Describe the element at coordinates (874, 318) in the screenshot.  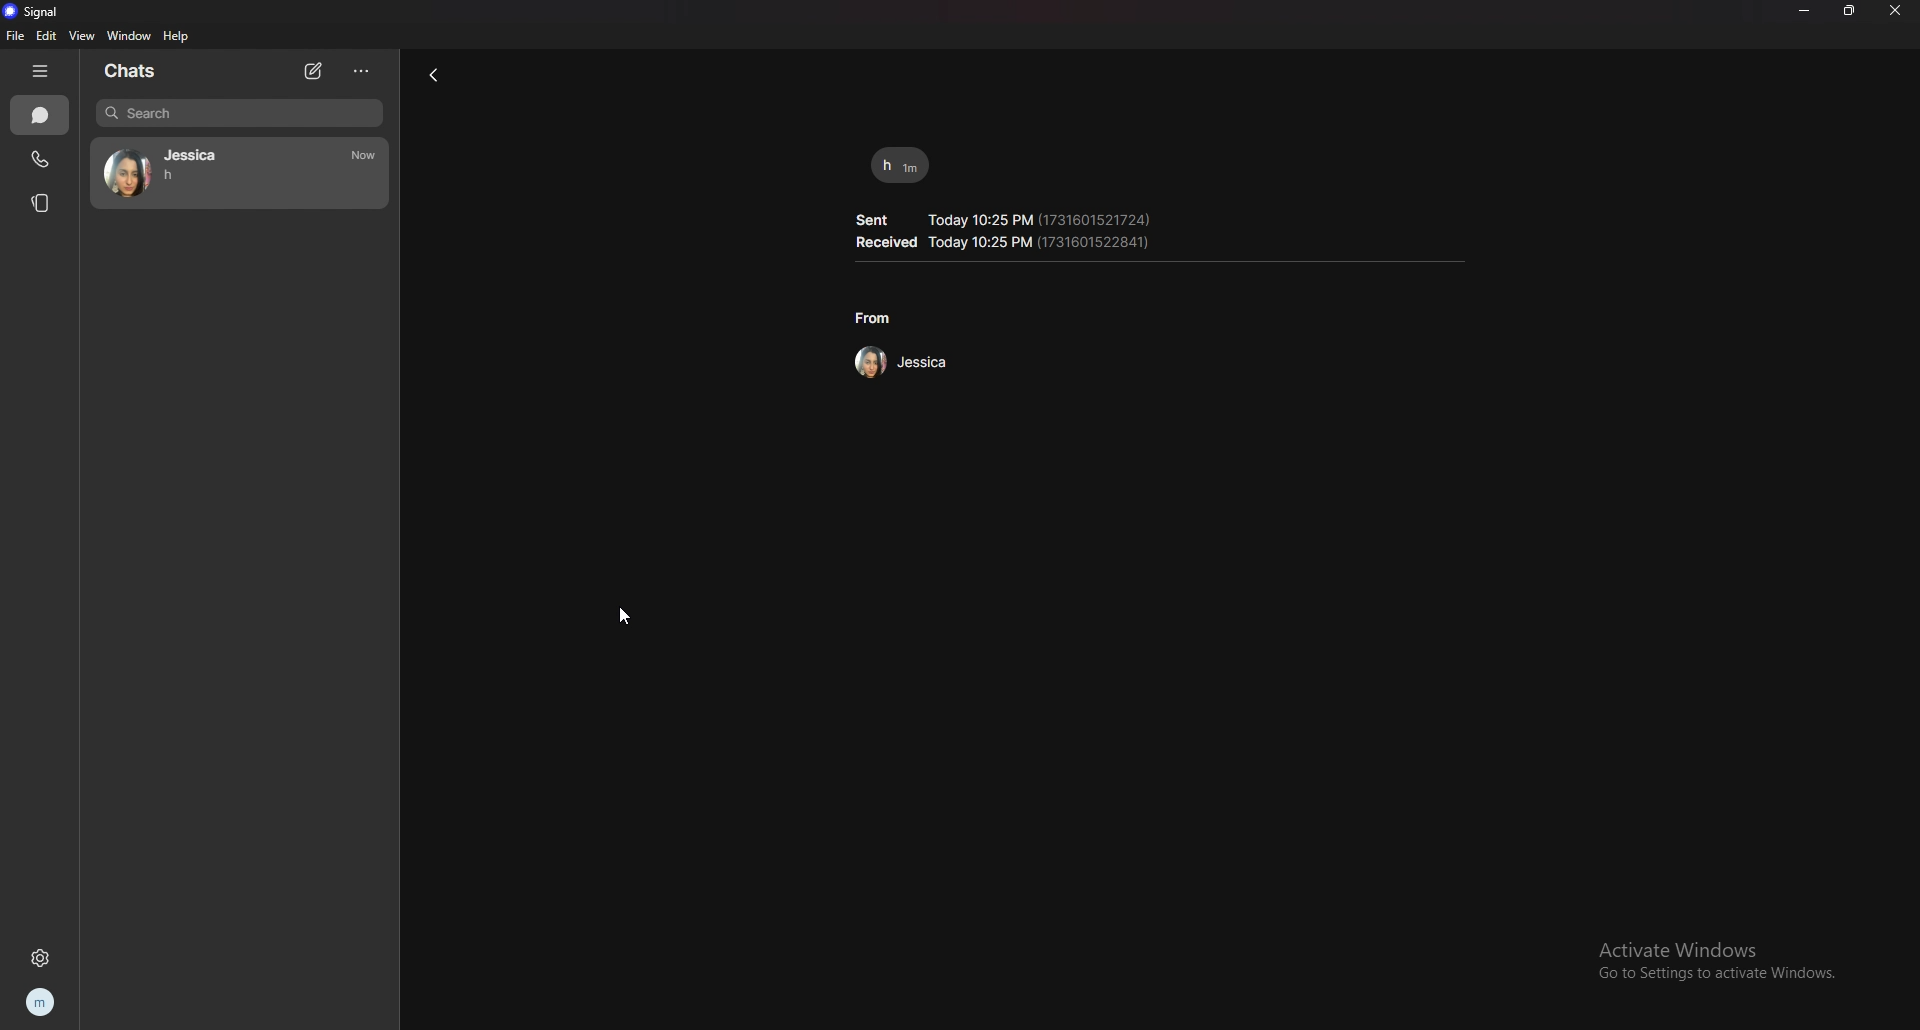
I see `from` at that location.